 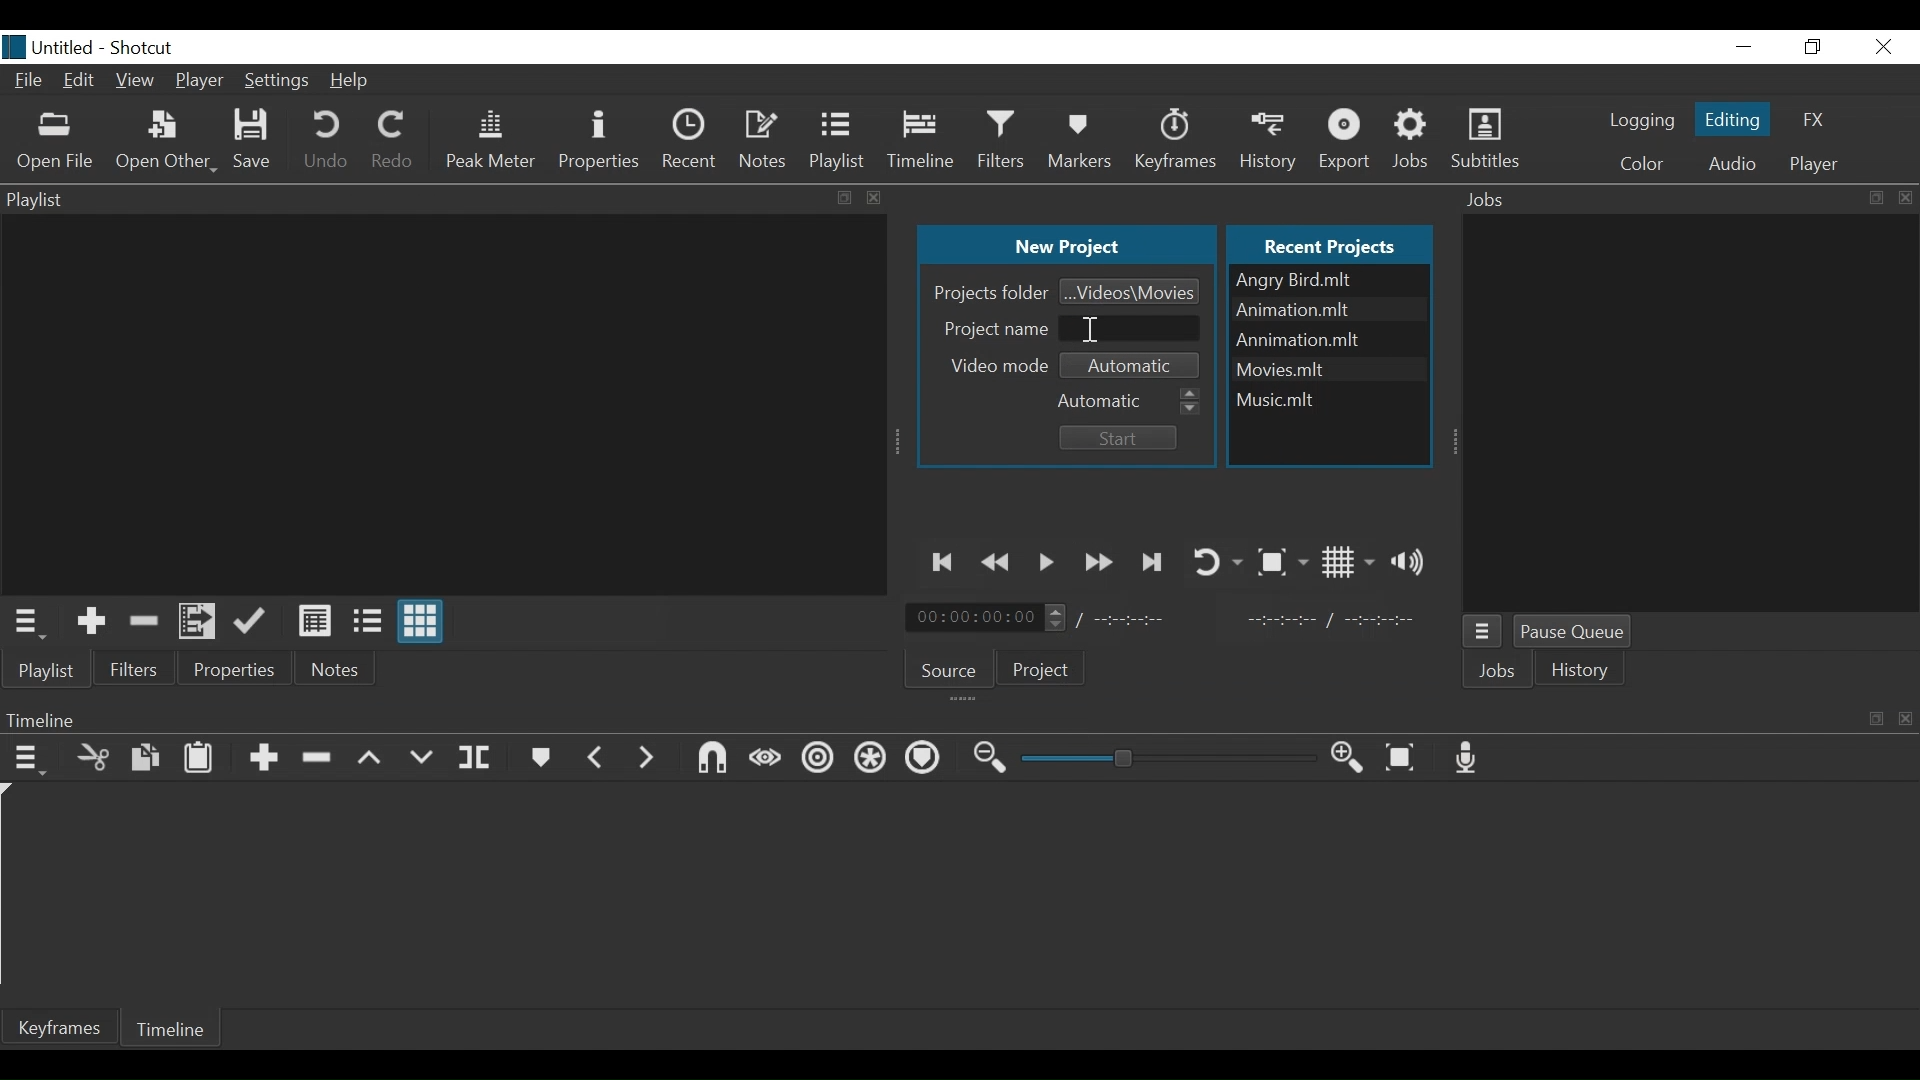 What do you see at coordinates (1000, 563) in the screenshot?
I see `Play backwards quickly` at bounding box center [1000, 563].